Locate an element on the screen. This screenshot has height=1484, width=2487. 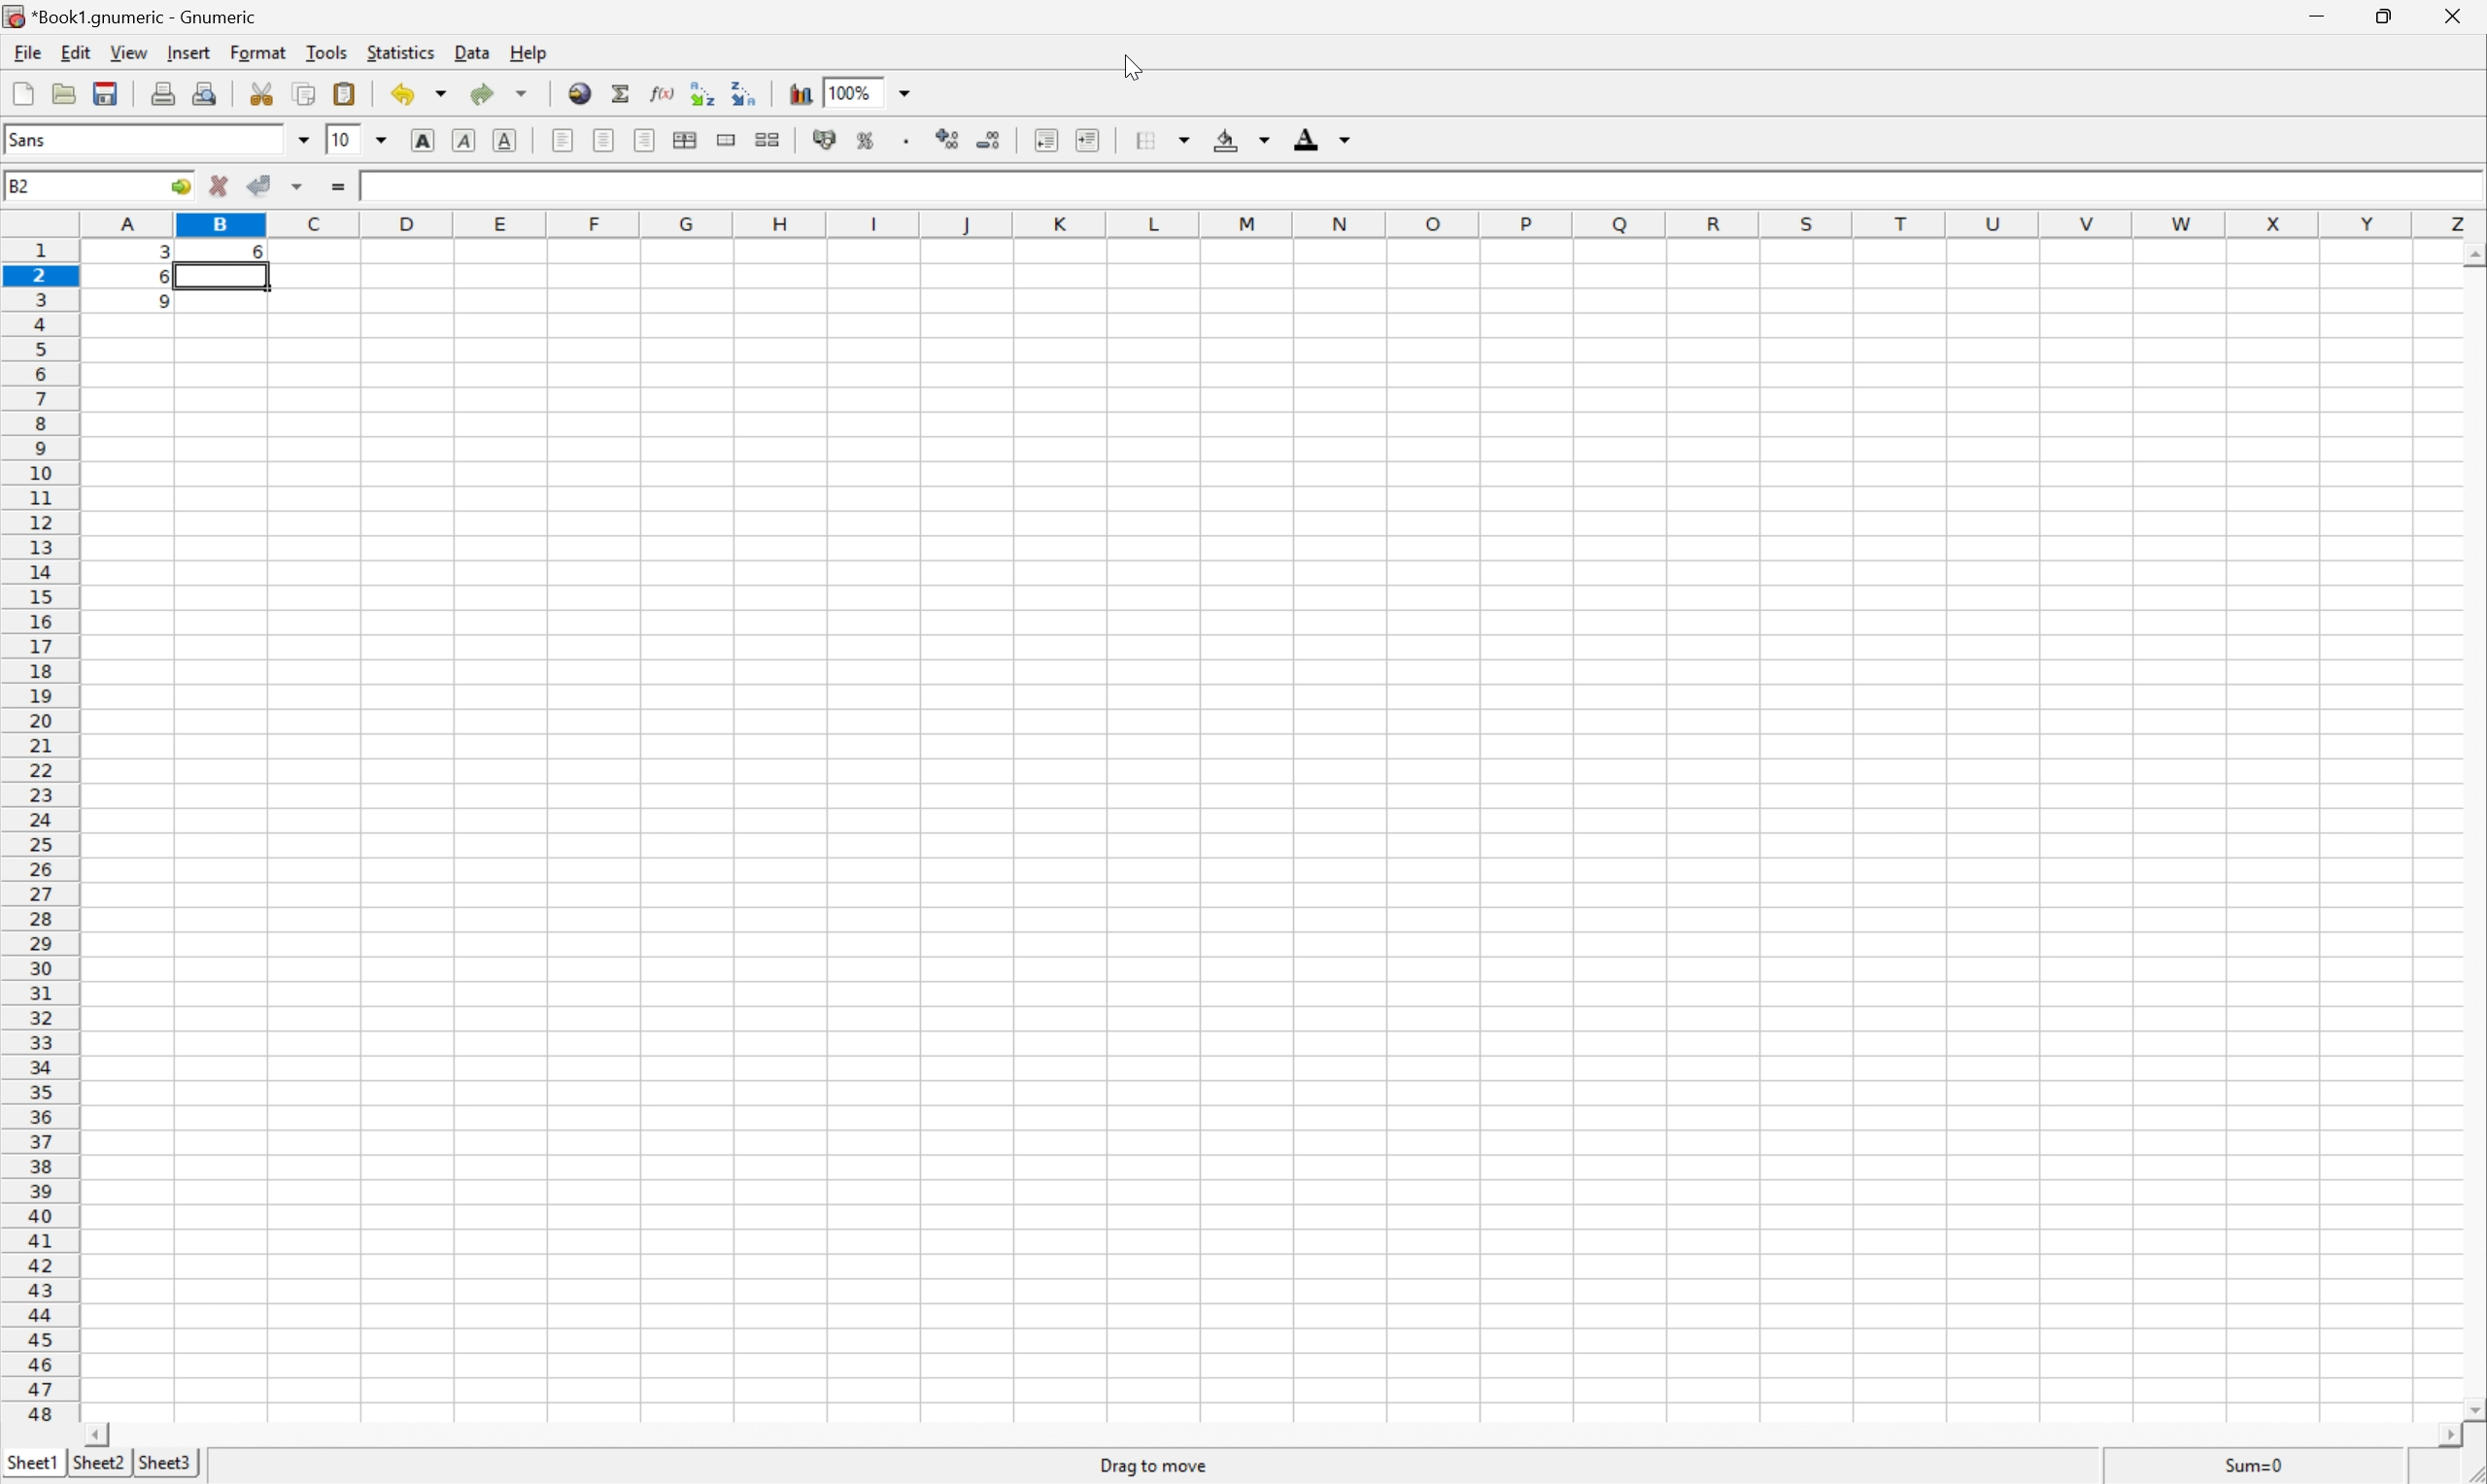
Row numbers is located at coordinates (39, 831).